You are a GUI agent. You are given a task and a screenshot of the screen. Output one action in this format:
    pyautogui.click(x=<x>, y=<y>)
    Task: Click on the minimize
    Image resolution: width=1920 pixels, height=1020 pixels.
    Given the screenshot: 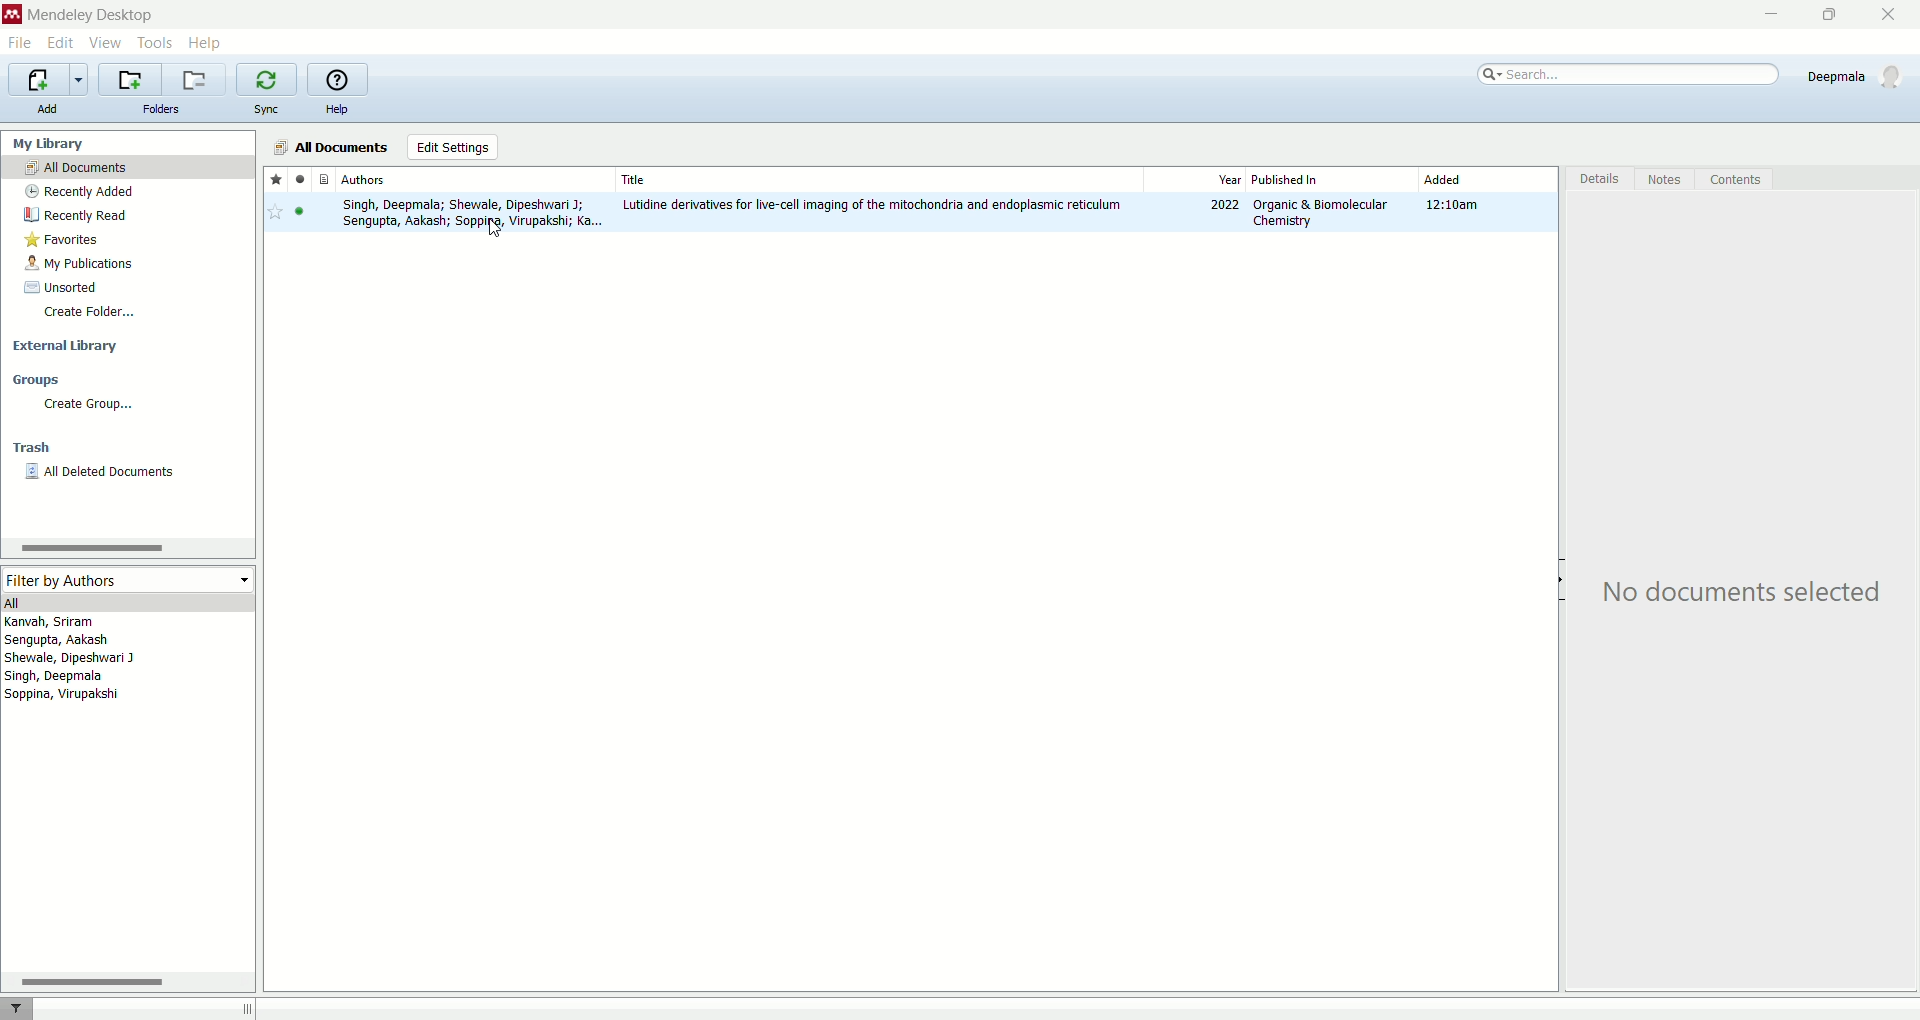 What is the action you would take?
    pyautogui.click(x=1774, y=14)
    